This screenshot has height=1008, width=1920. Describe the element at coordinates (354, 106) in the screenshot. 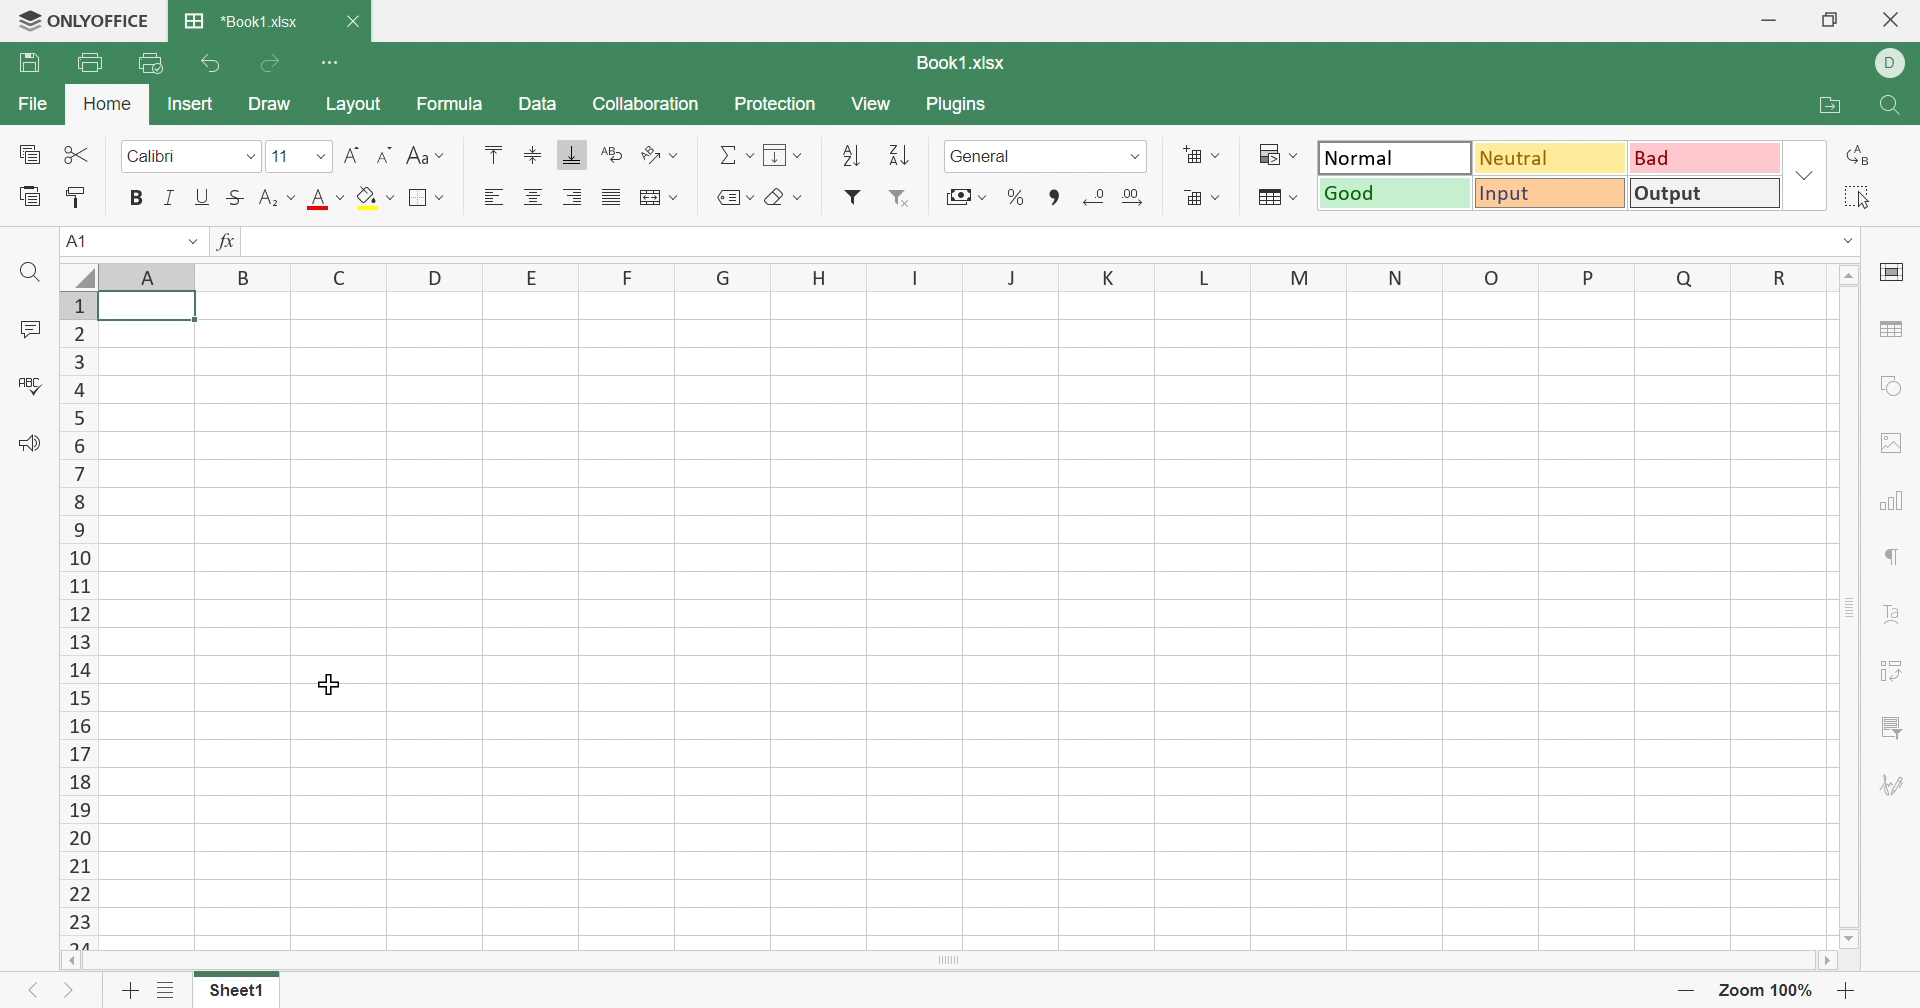

I see `Layout` at that location.